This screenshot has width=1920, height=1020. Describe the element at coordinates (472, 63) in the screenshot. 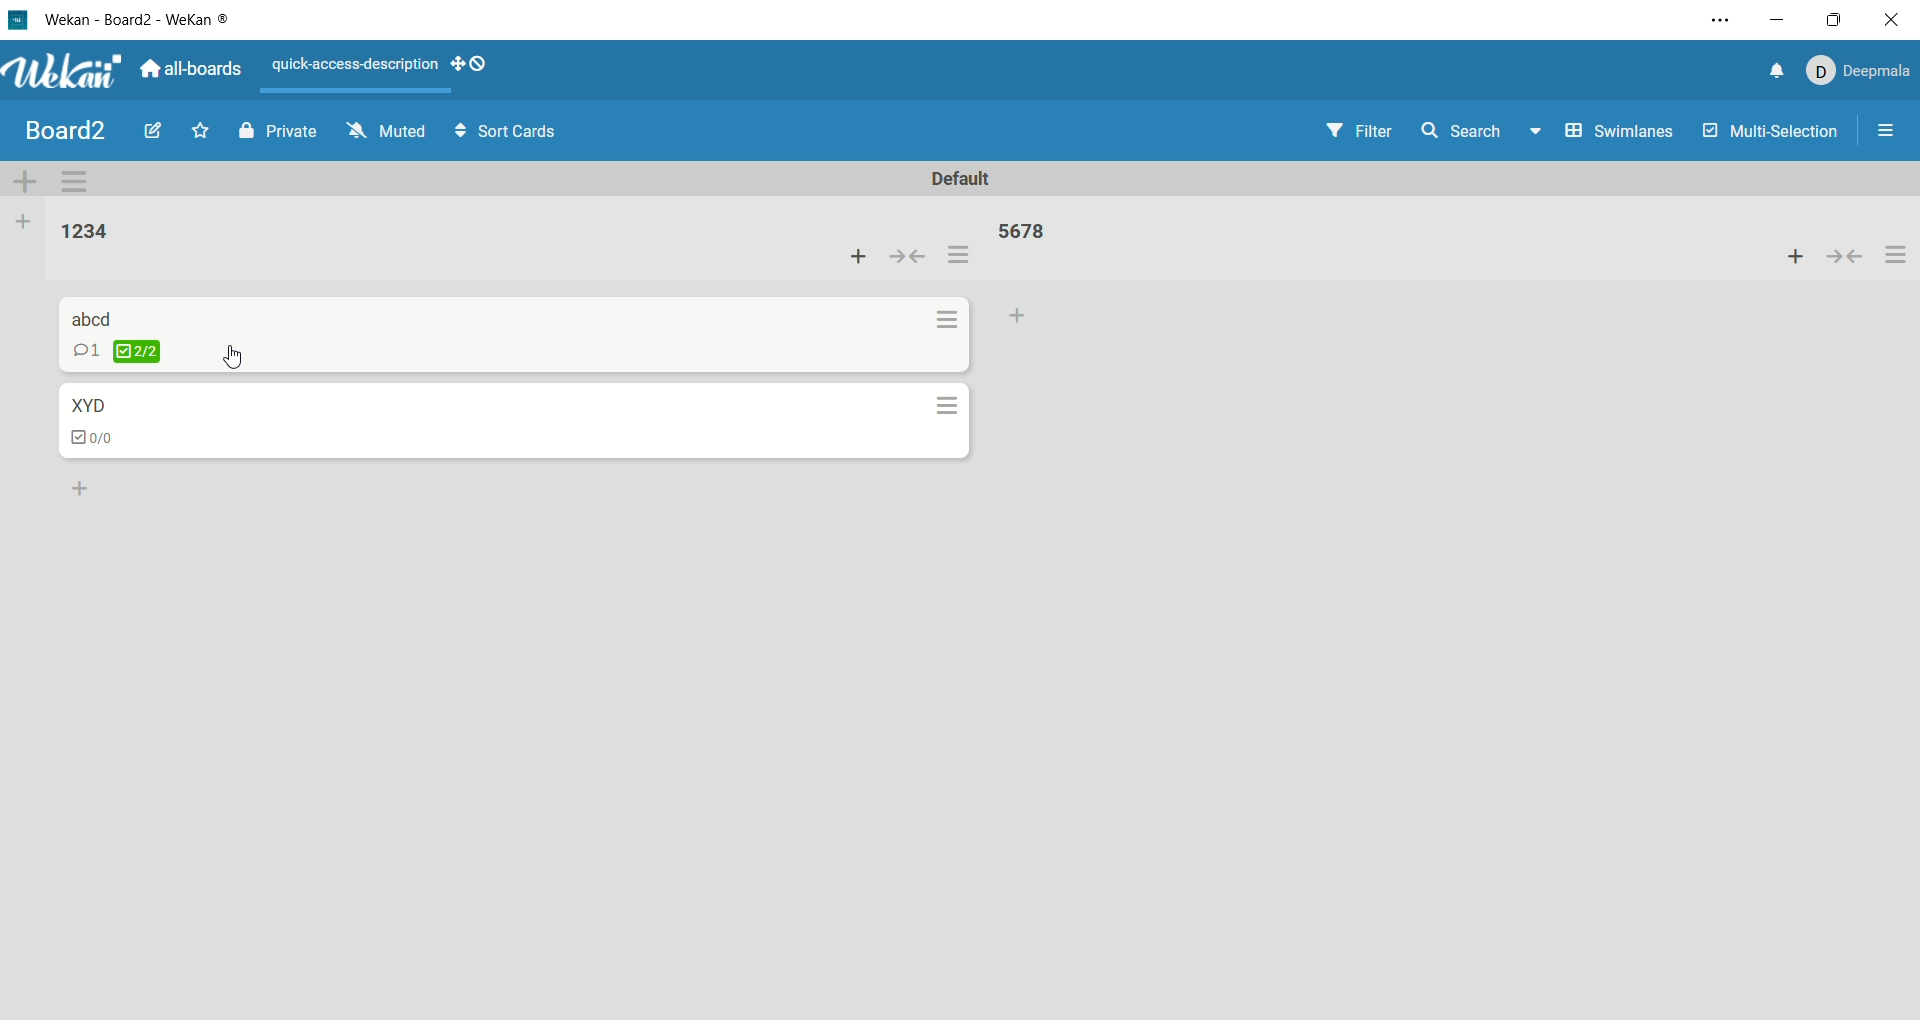

I see `show-desktop-drag-handles` at that location.